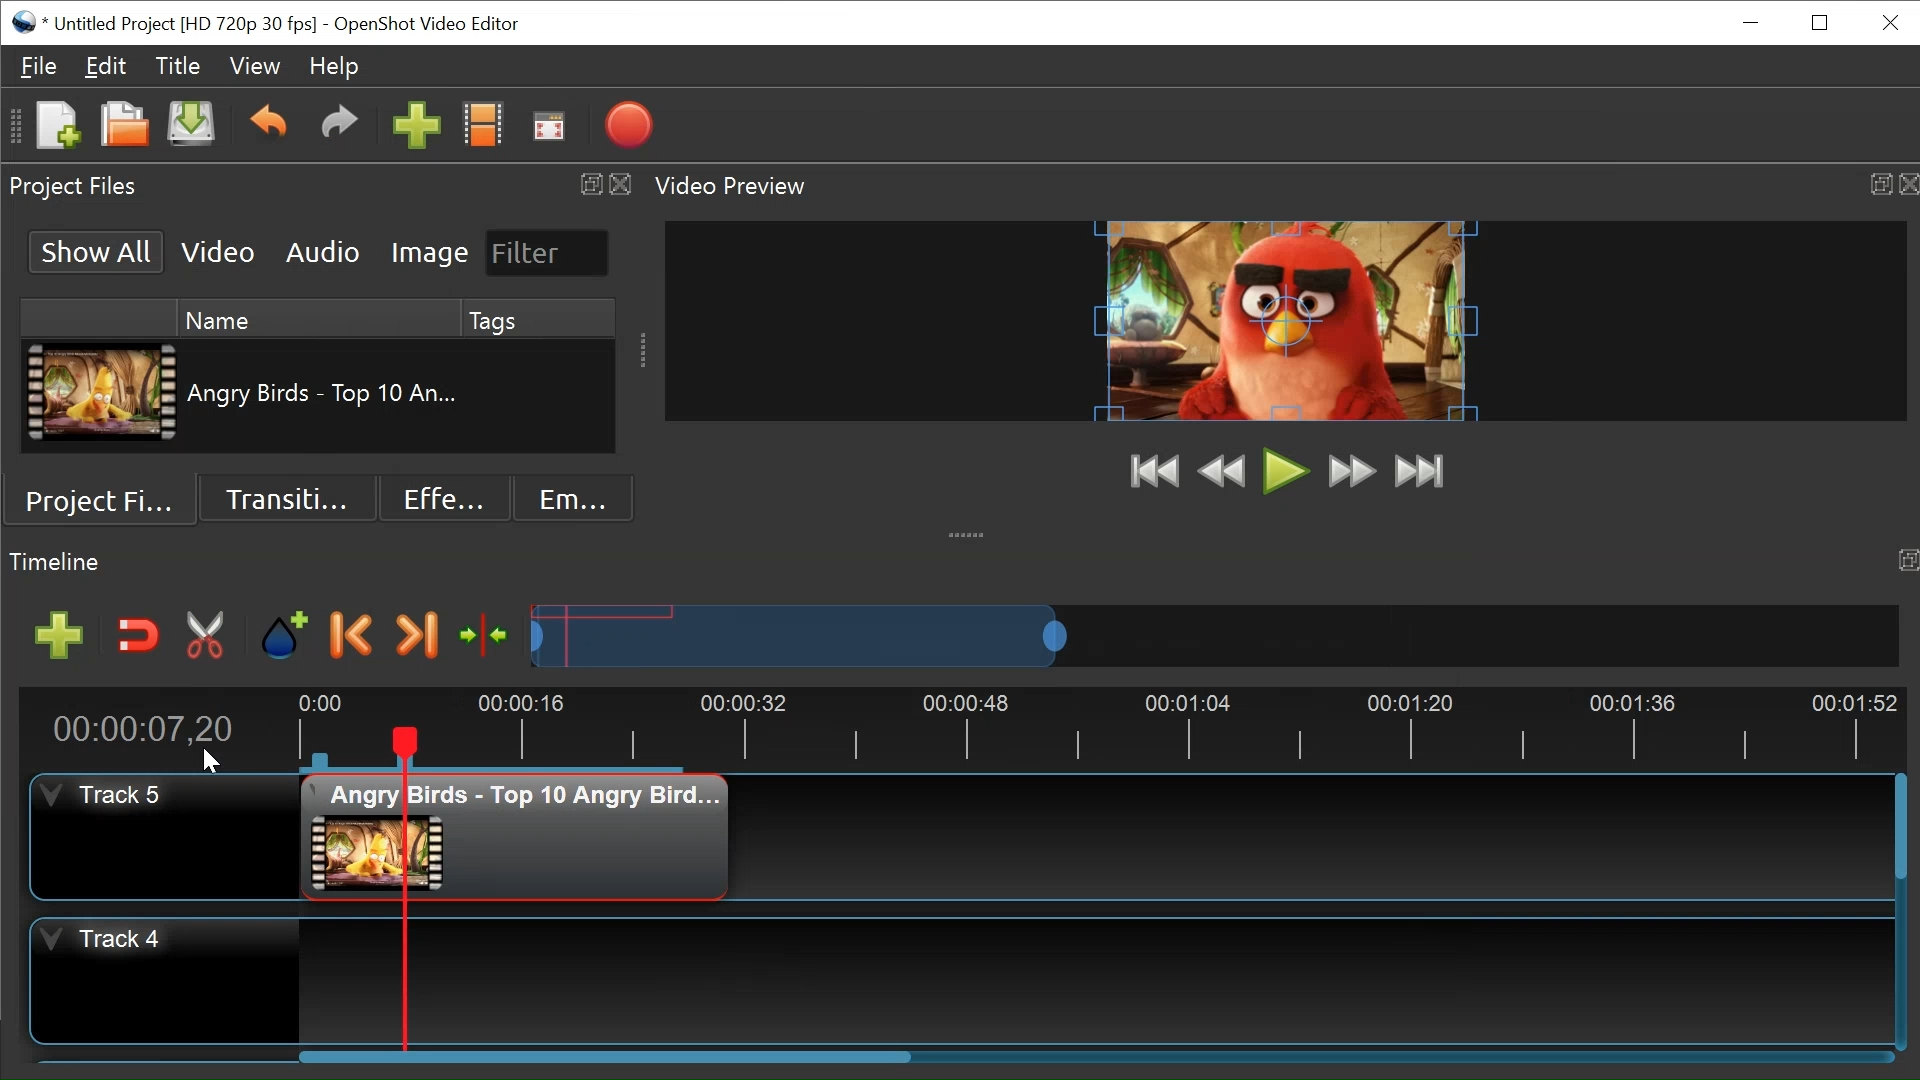 Image resolution: width=1920 pixels, height=1080 pixels. What do you see at coordinates (1349, 473) in the screenshot?
I see `Fast Forward` at bounding box center [1349, 473].